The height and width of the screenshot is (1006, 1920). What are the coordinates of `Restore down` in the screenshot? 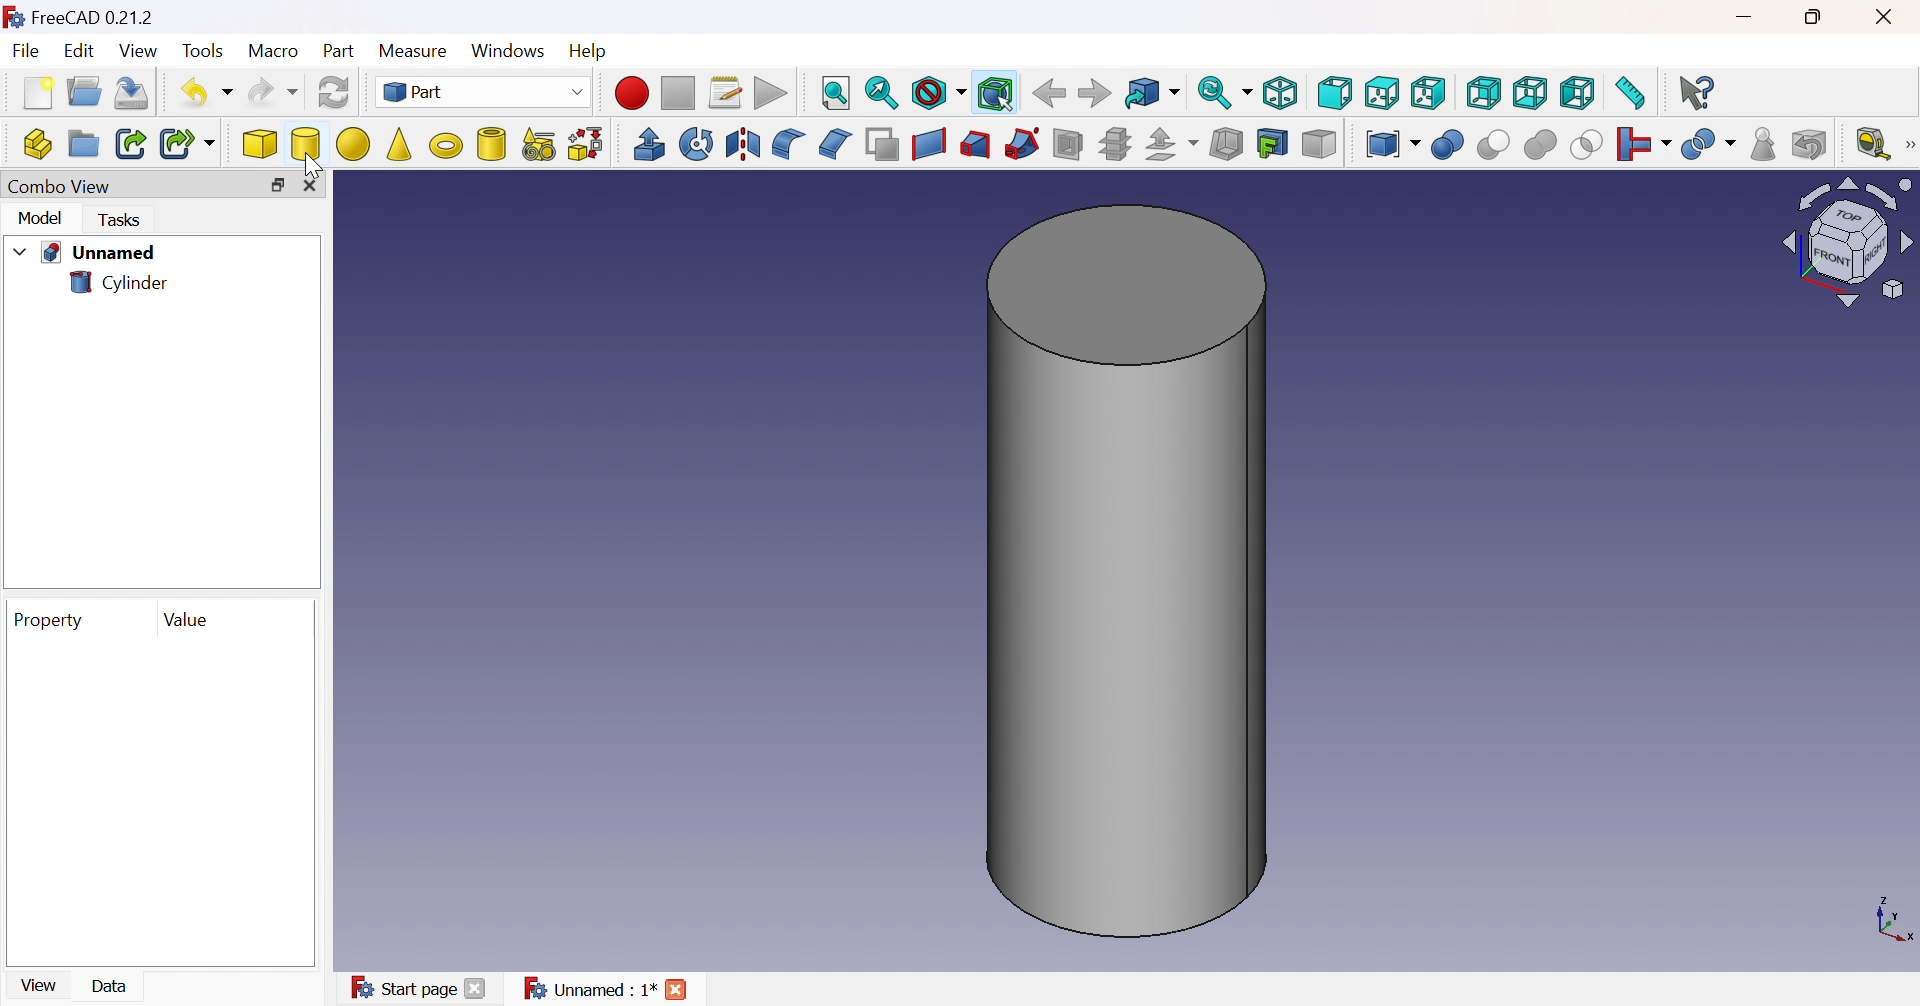 It's located at (279, 187).